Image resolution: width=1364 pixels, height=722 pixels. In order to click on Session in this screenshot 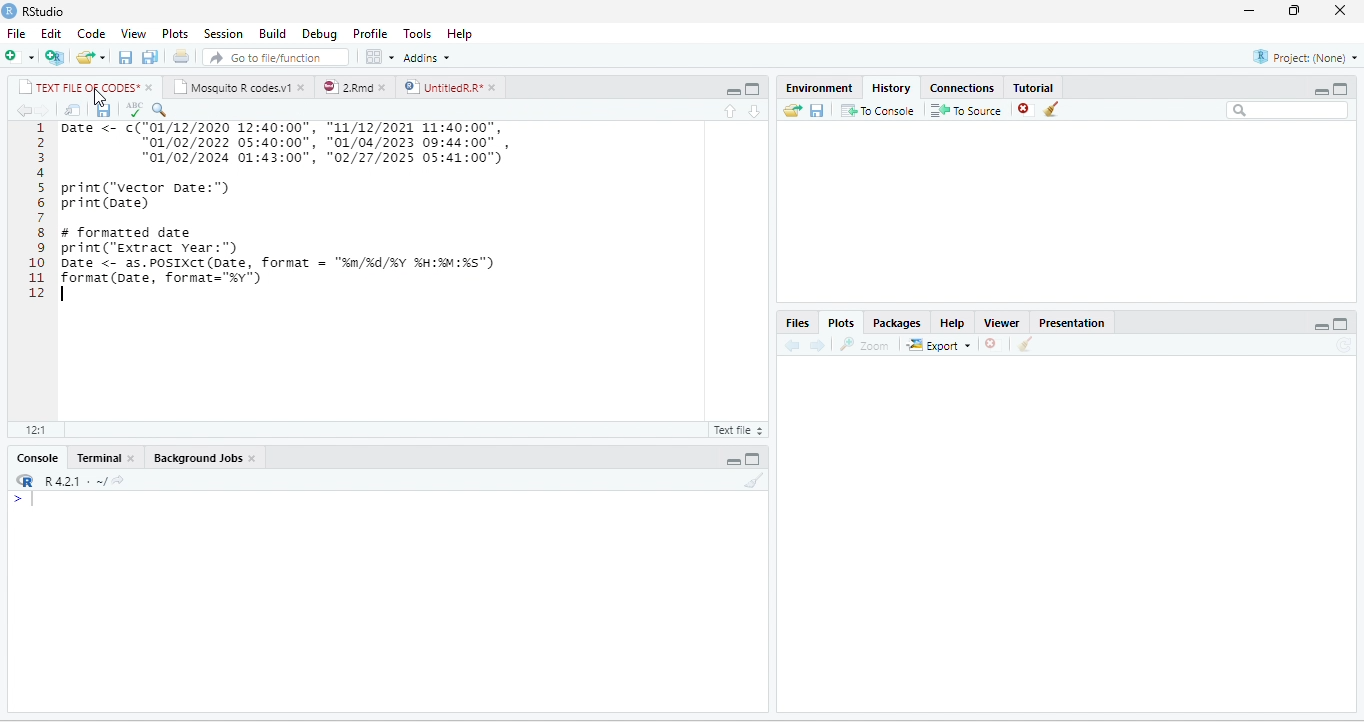, I will do `click(224, 33)`.